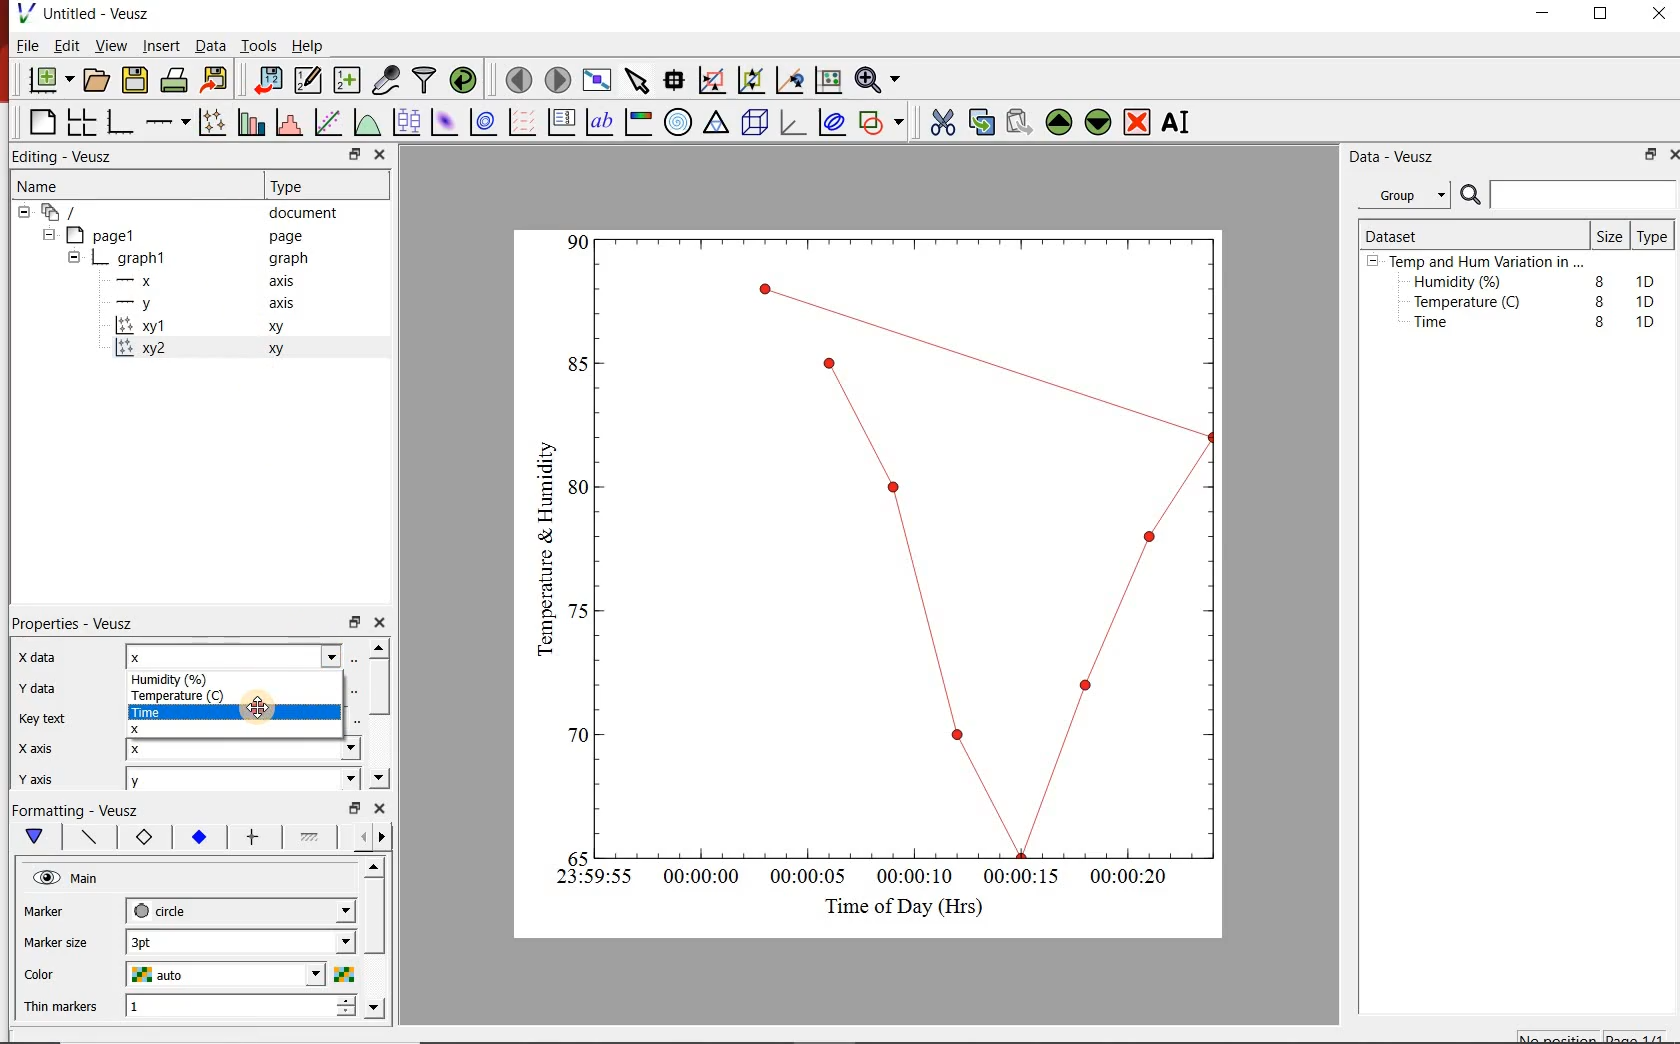 This screenshot has width=1680, height=1044. I want to click on Marker size, so click(65, 940).